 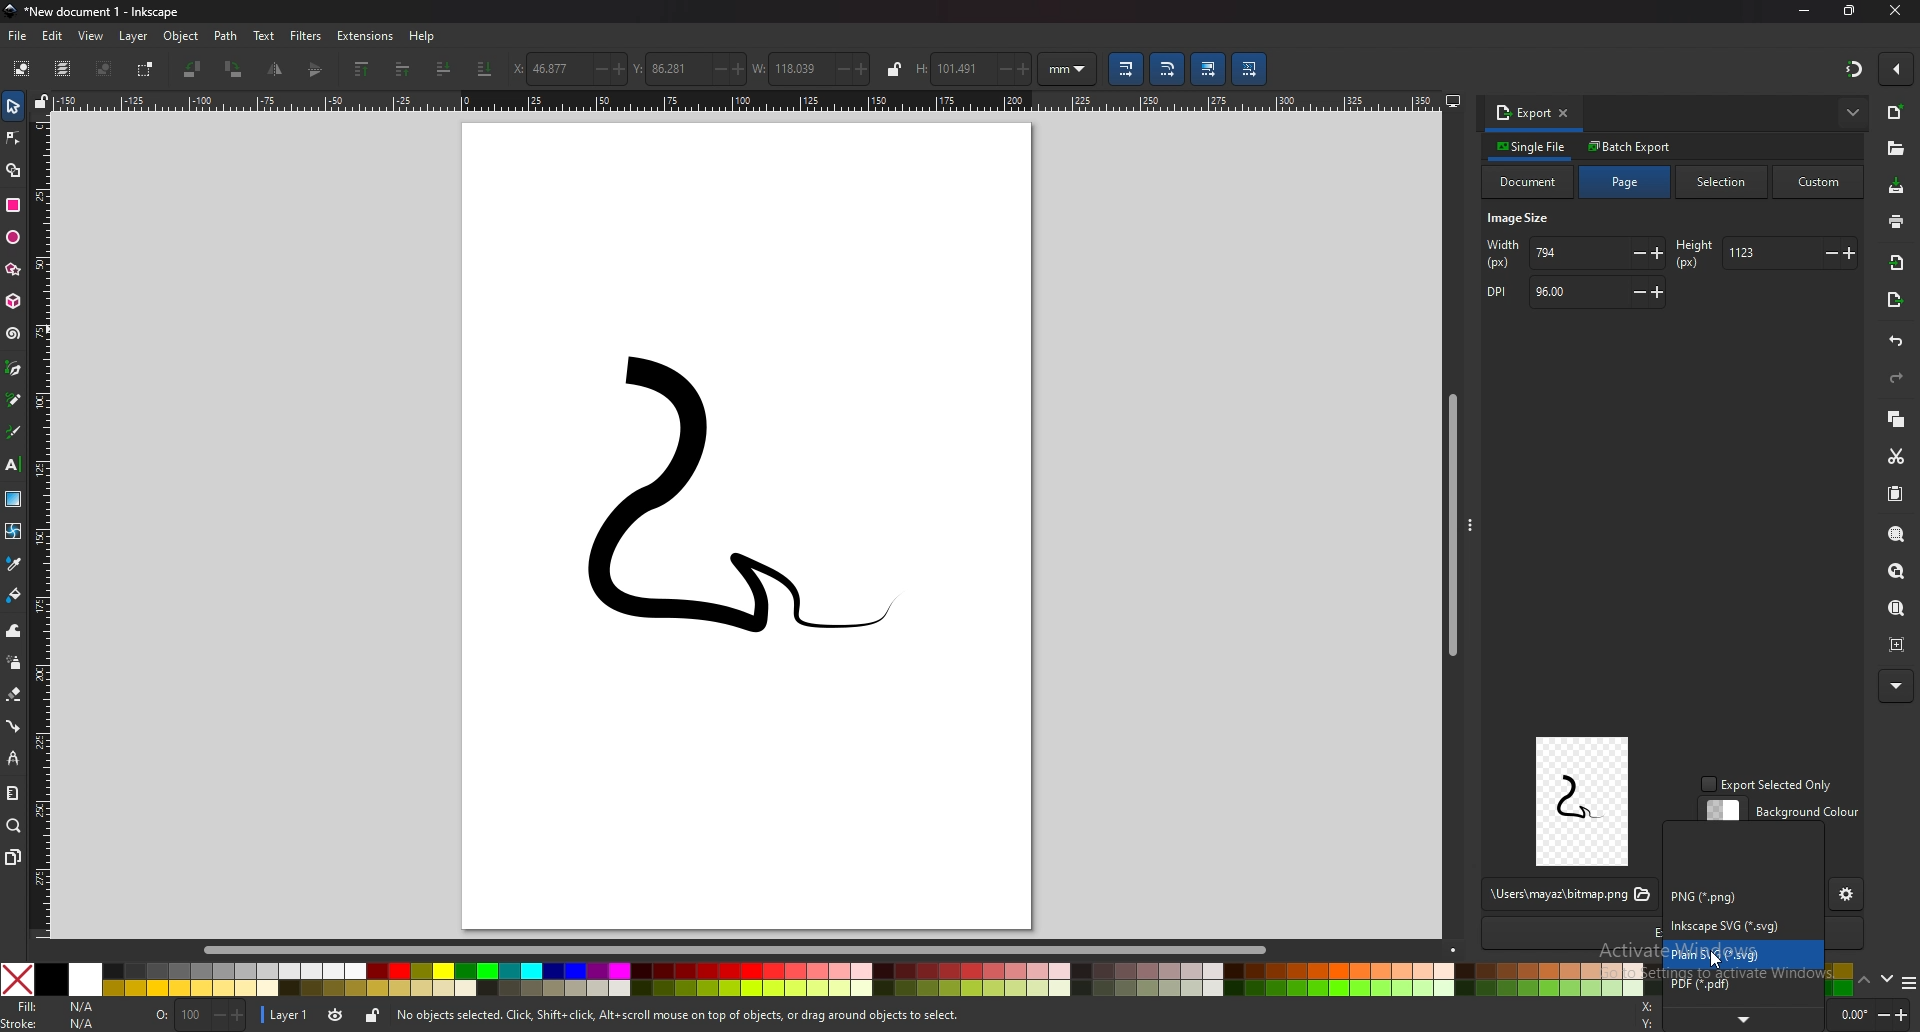 What do you see at coordinates (14, 465) in the screenshot?
I see `text` at bounding box center [14, 465].